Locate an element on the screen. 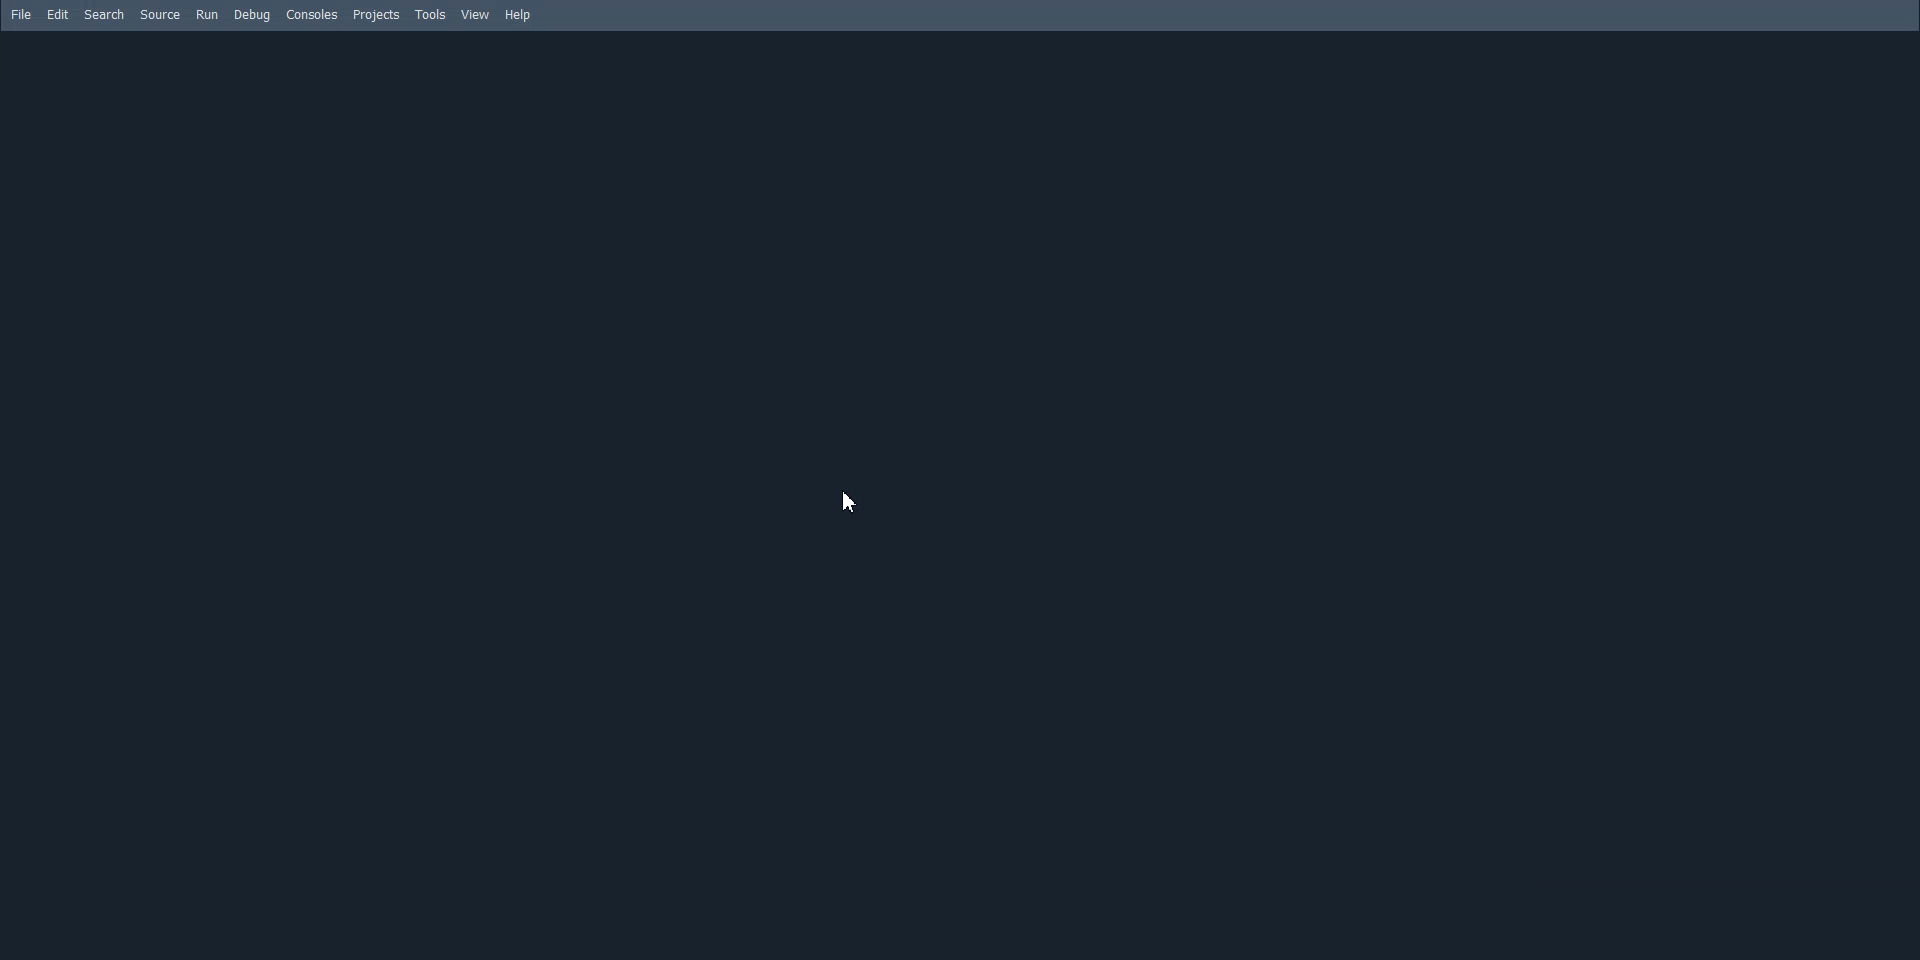 This screenshot has width=1920, height=960. Edit is located at coordinates (57, 14).